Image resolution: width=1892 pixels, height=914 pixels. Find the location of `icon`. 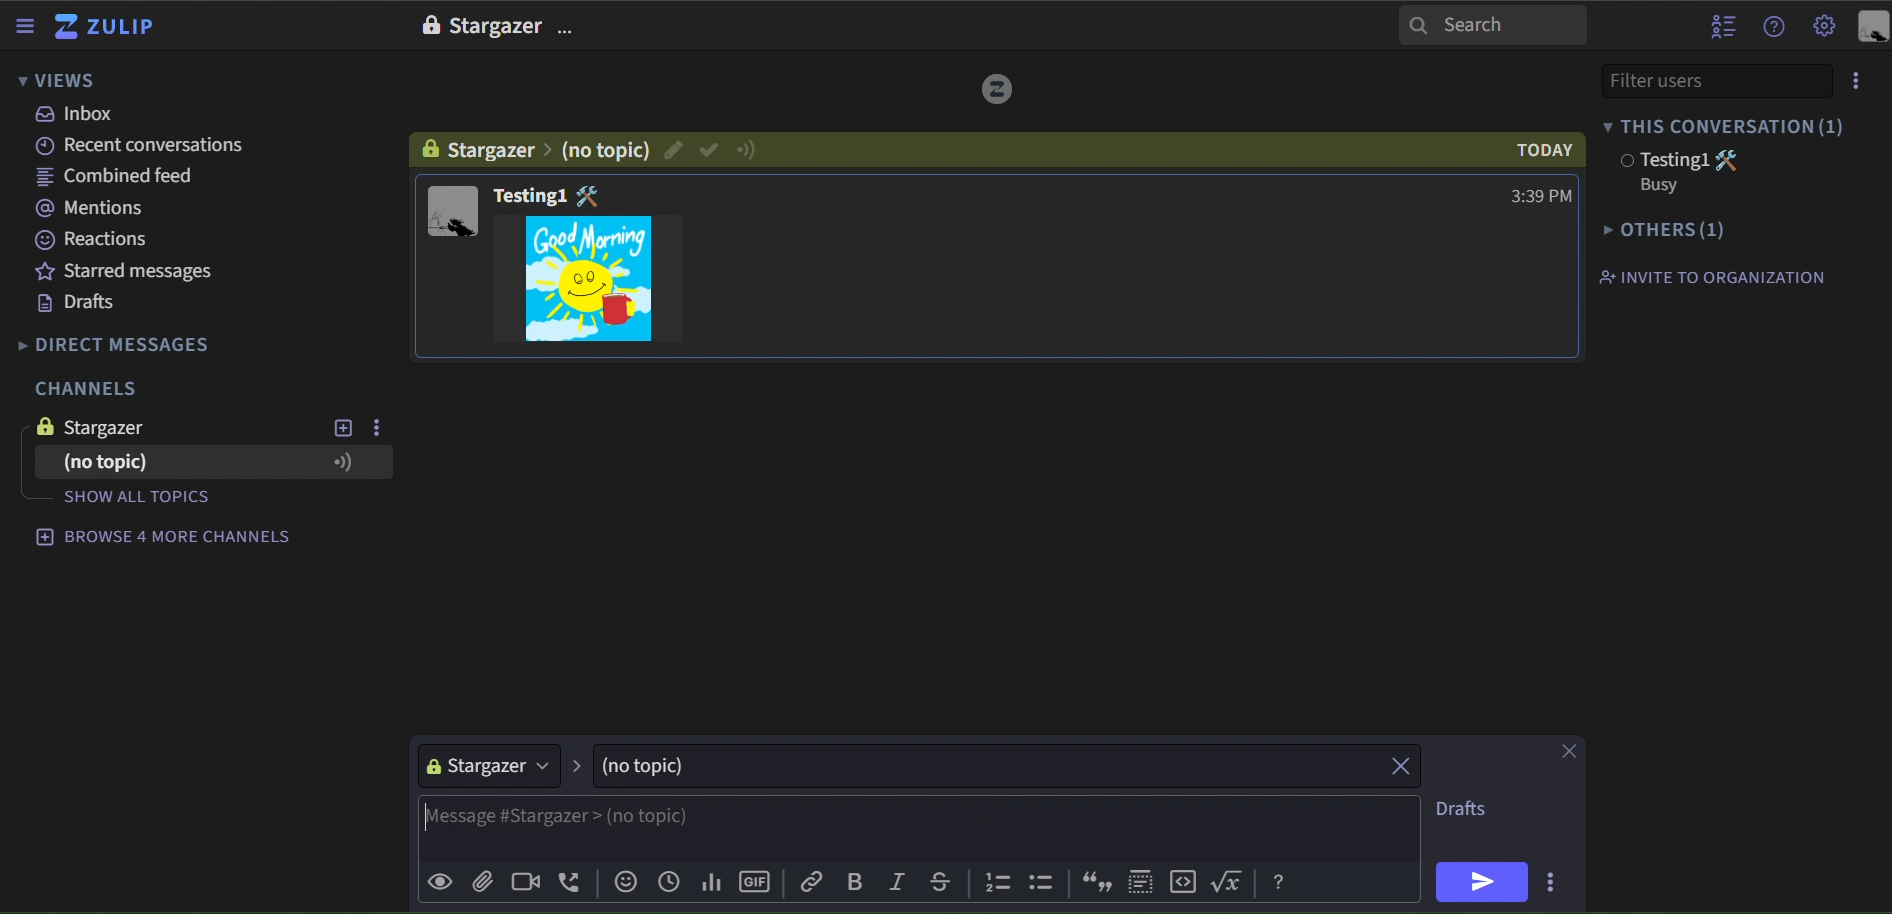

icon is located at coordinates (1730, 157).